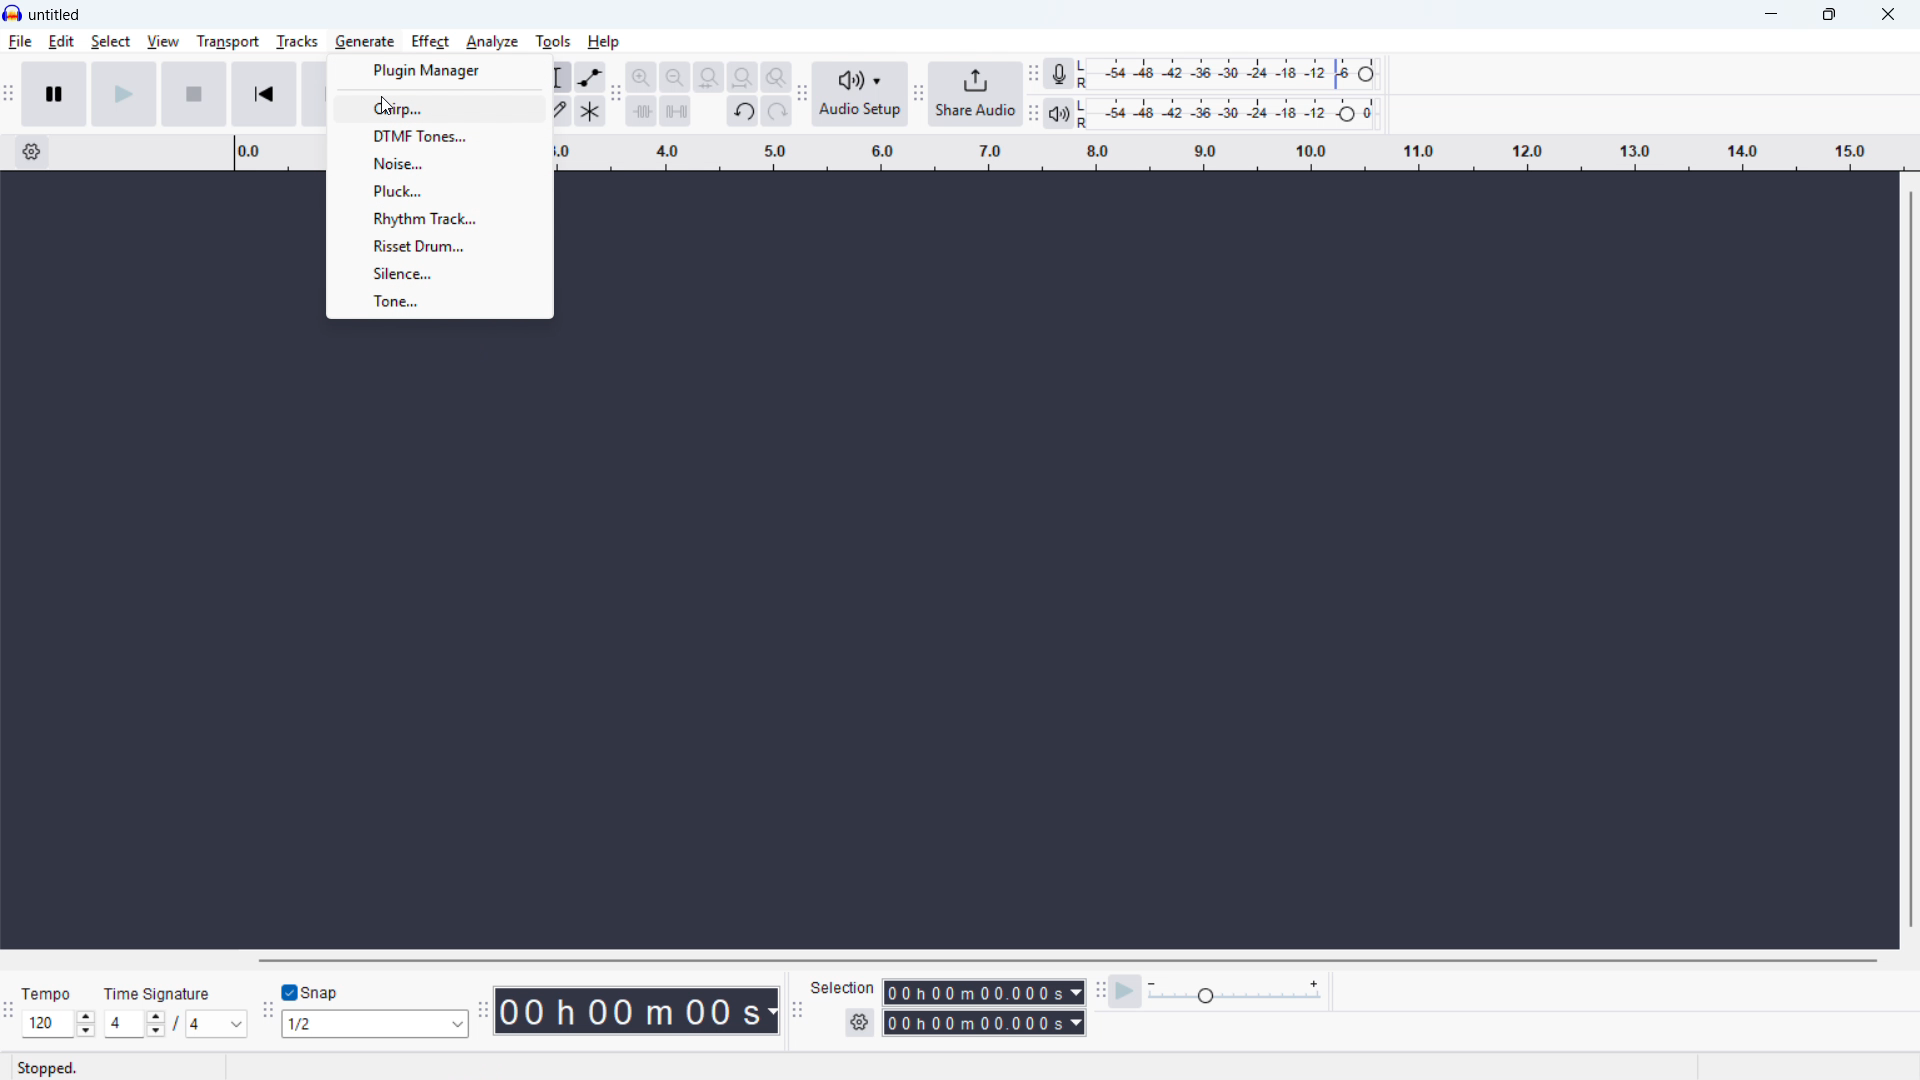 This screenshot has height=1080, width=1920. What do you see at coordinates (429, 41) in the screenshot?
I see `Effect ` at bounding box center [429, 41].